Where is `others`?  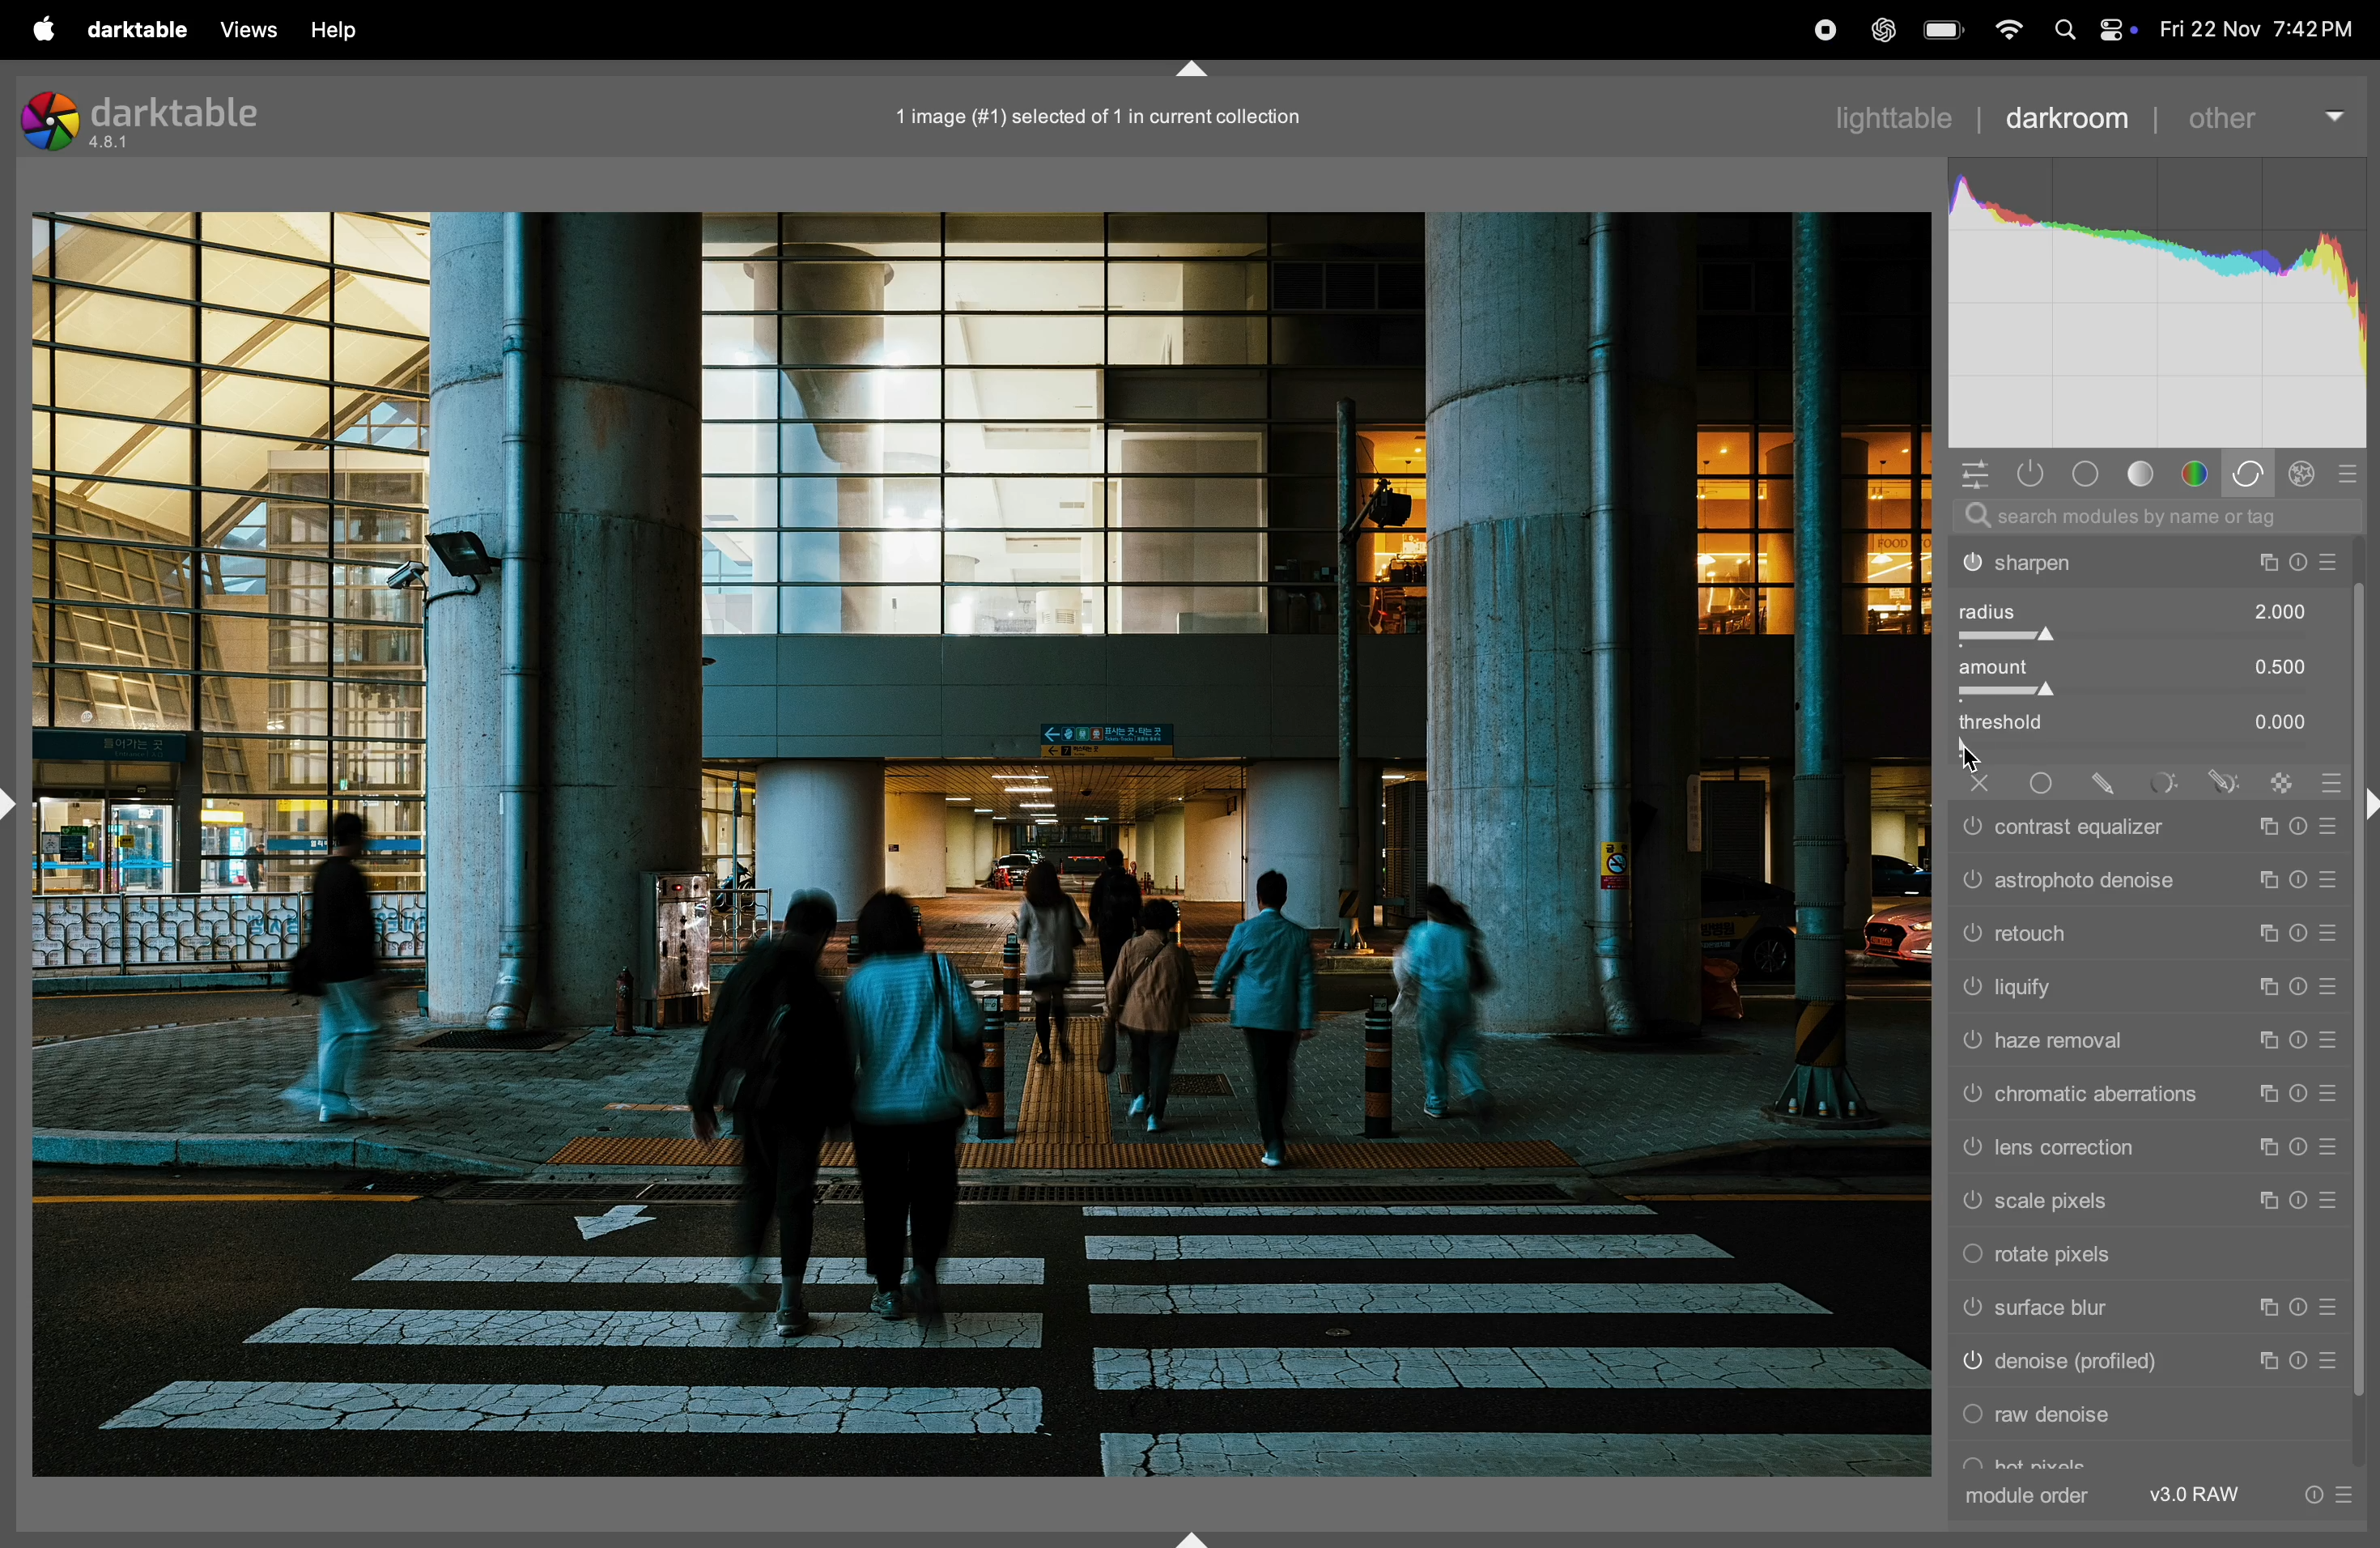 others is located at coordinates (2264, 117).